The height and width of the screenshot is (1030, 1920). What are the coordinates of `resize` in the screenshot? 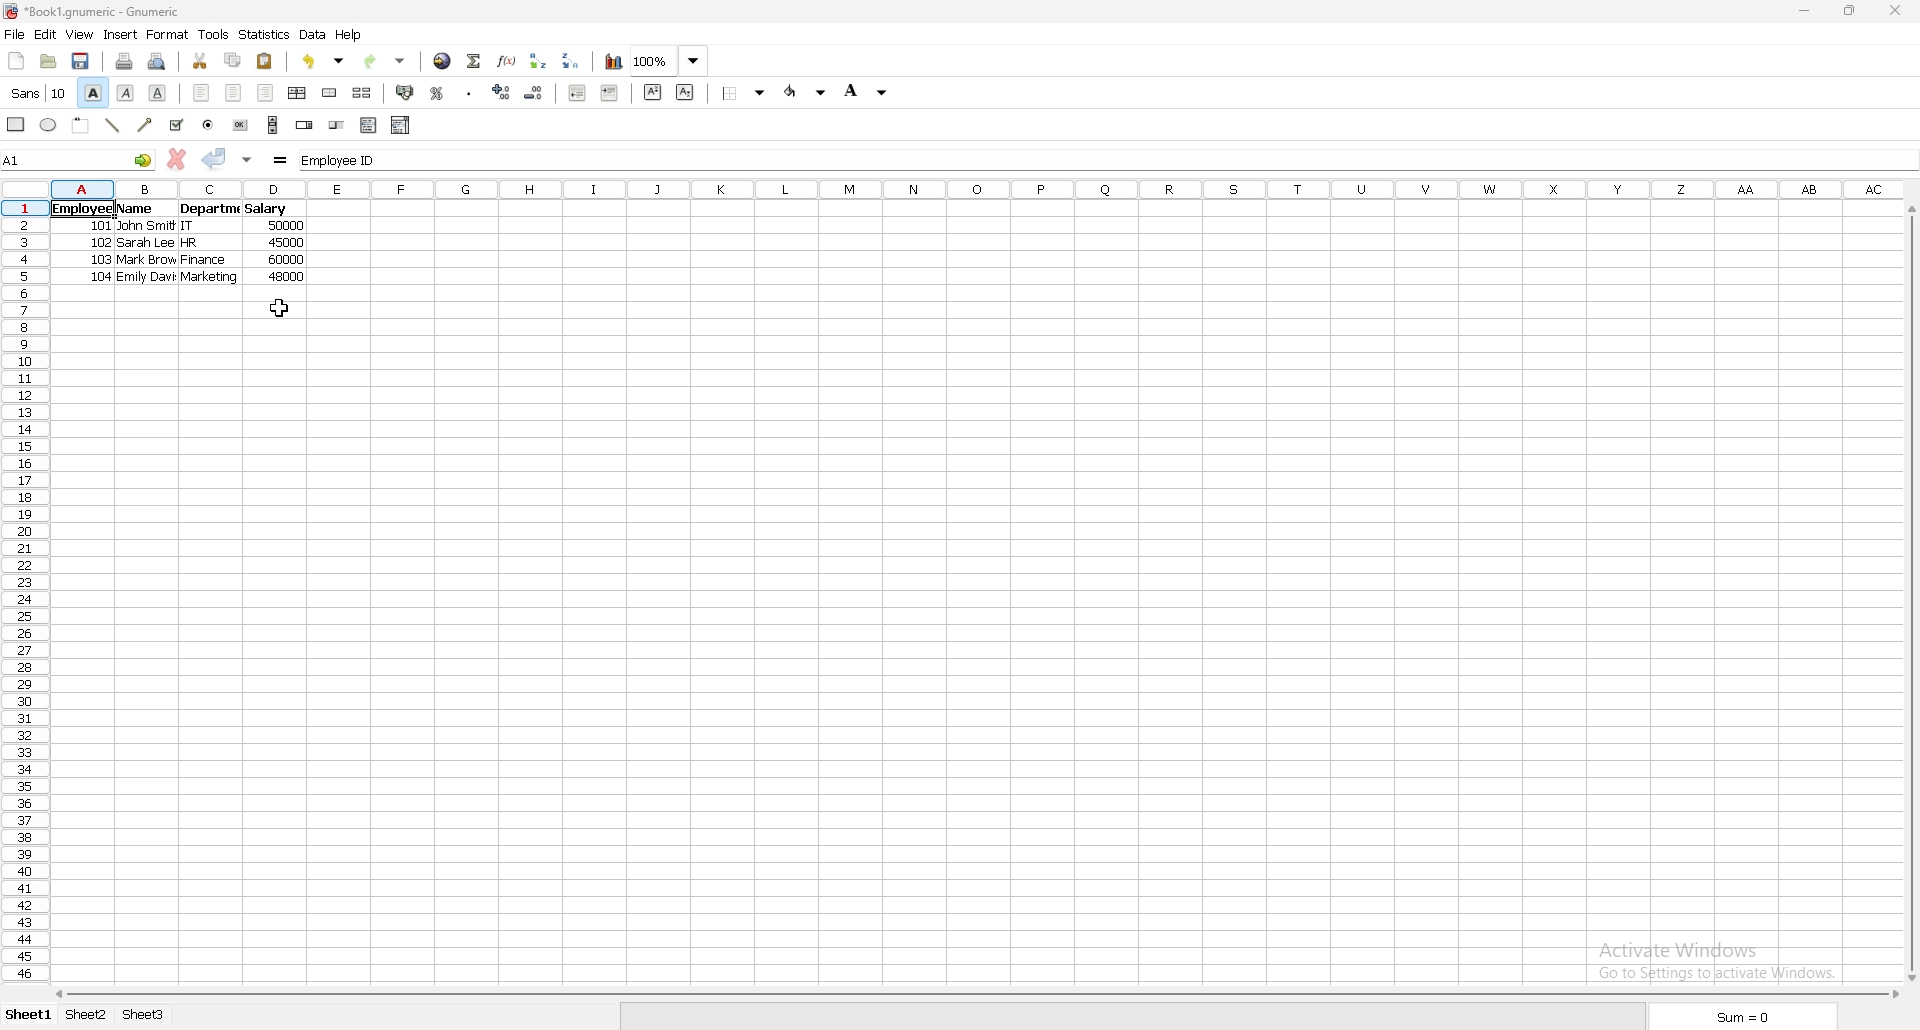 It's located at (1852, 12).